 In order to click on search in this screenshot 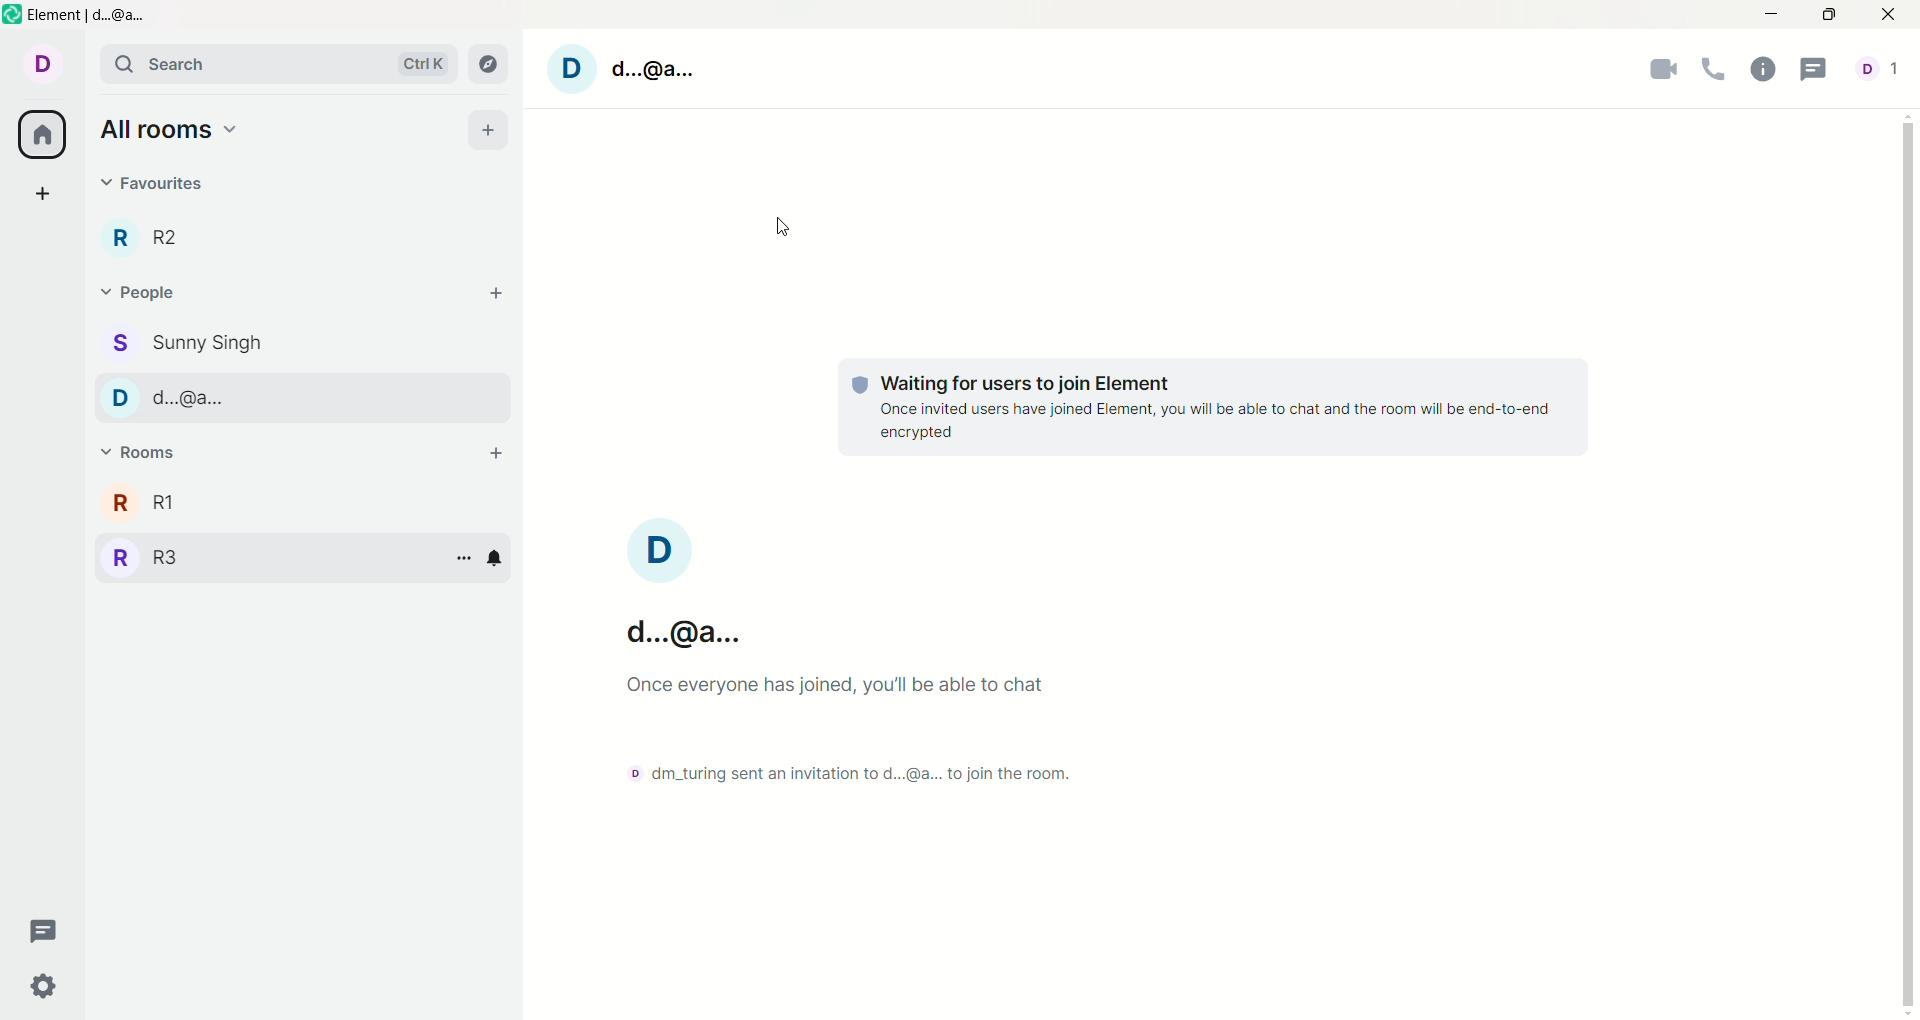, I will do `click(278, 62)`.